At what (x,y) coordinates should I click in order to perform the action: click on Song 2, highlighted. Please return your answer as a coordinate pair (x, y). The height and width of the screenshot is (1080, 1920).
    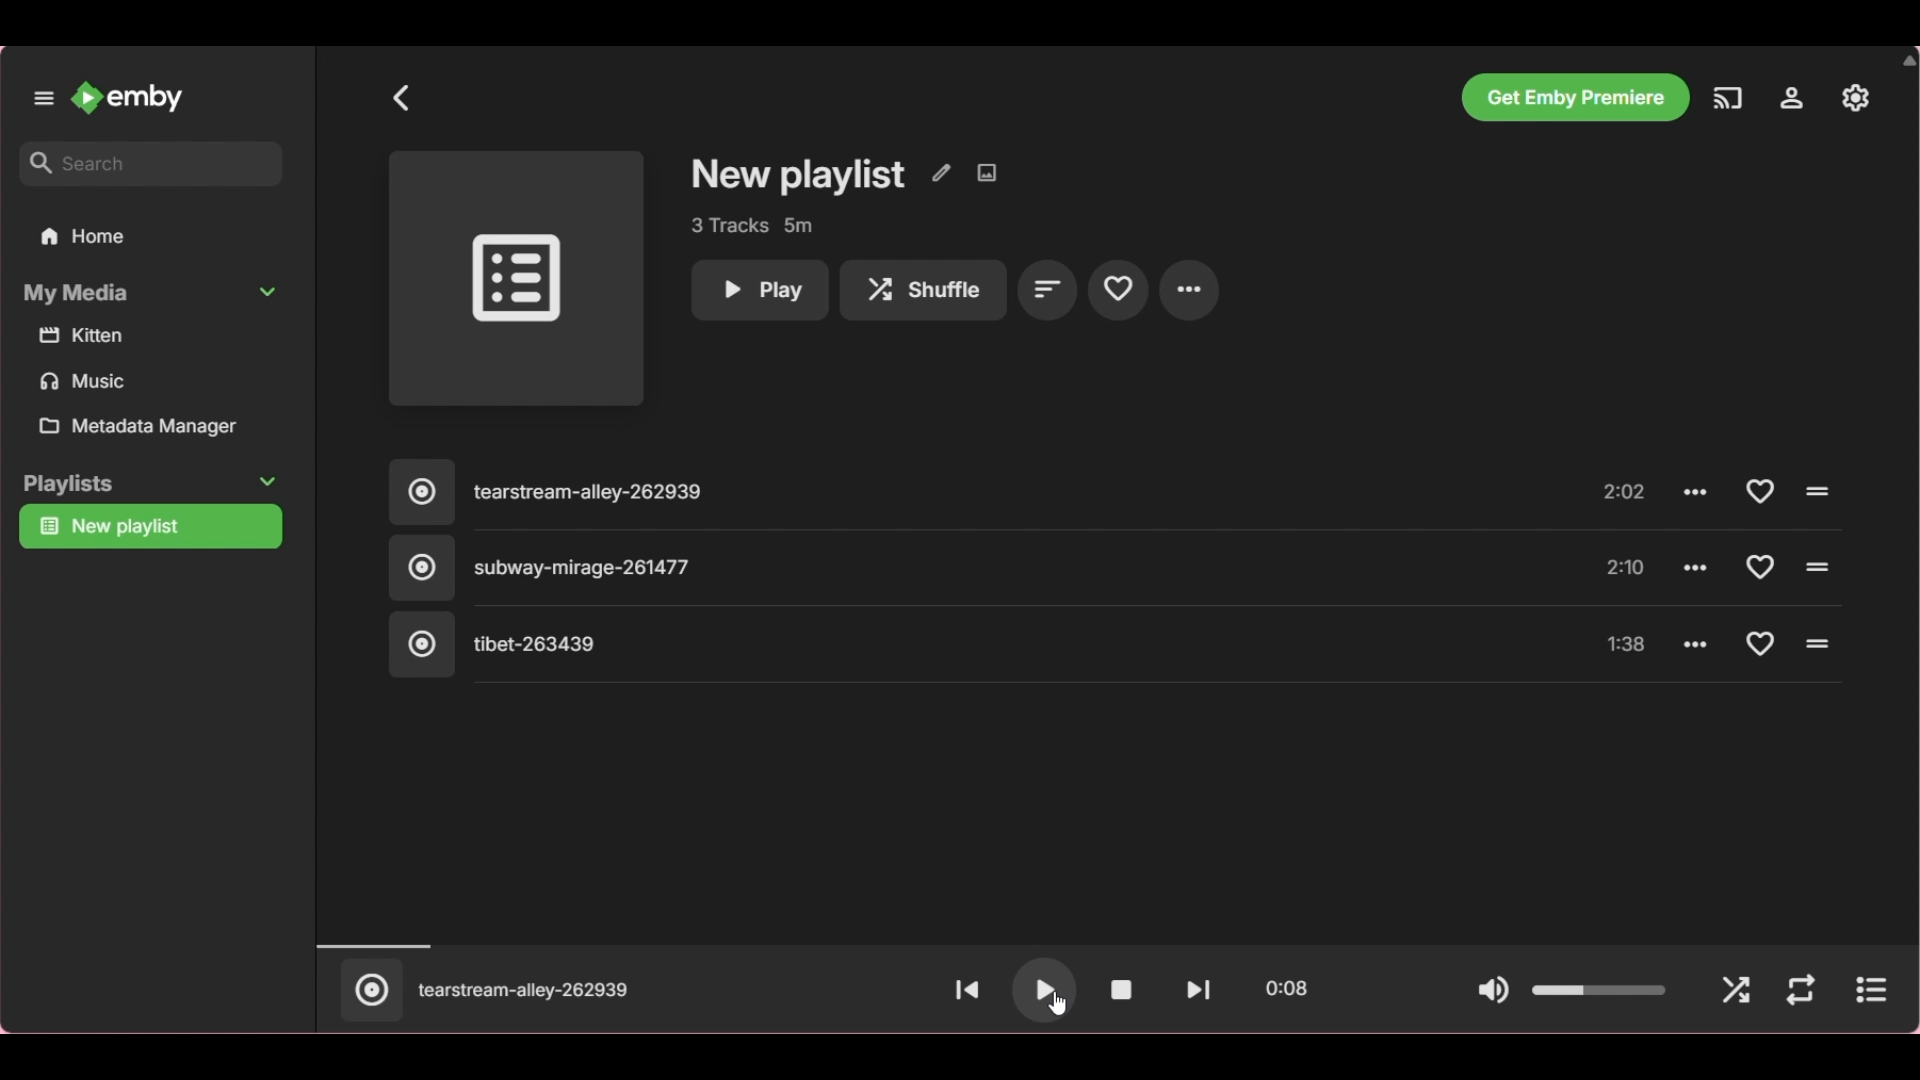
    Looking at the image, I should click on (950, 569).